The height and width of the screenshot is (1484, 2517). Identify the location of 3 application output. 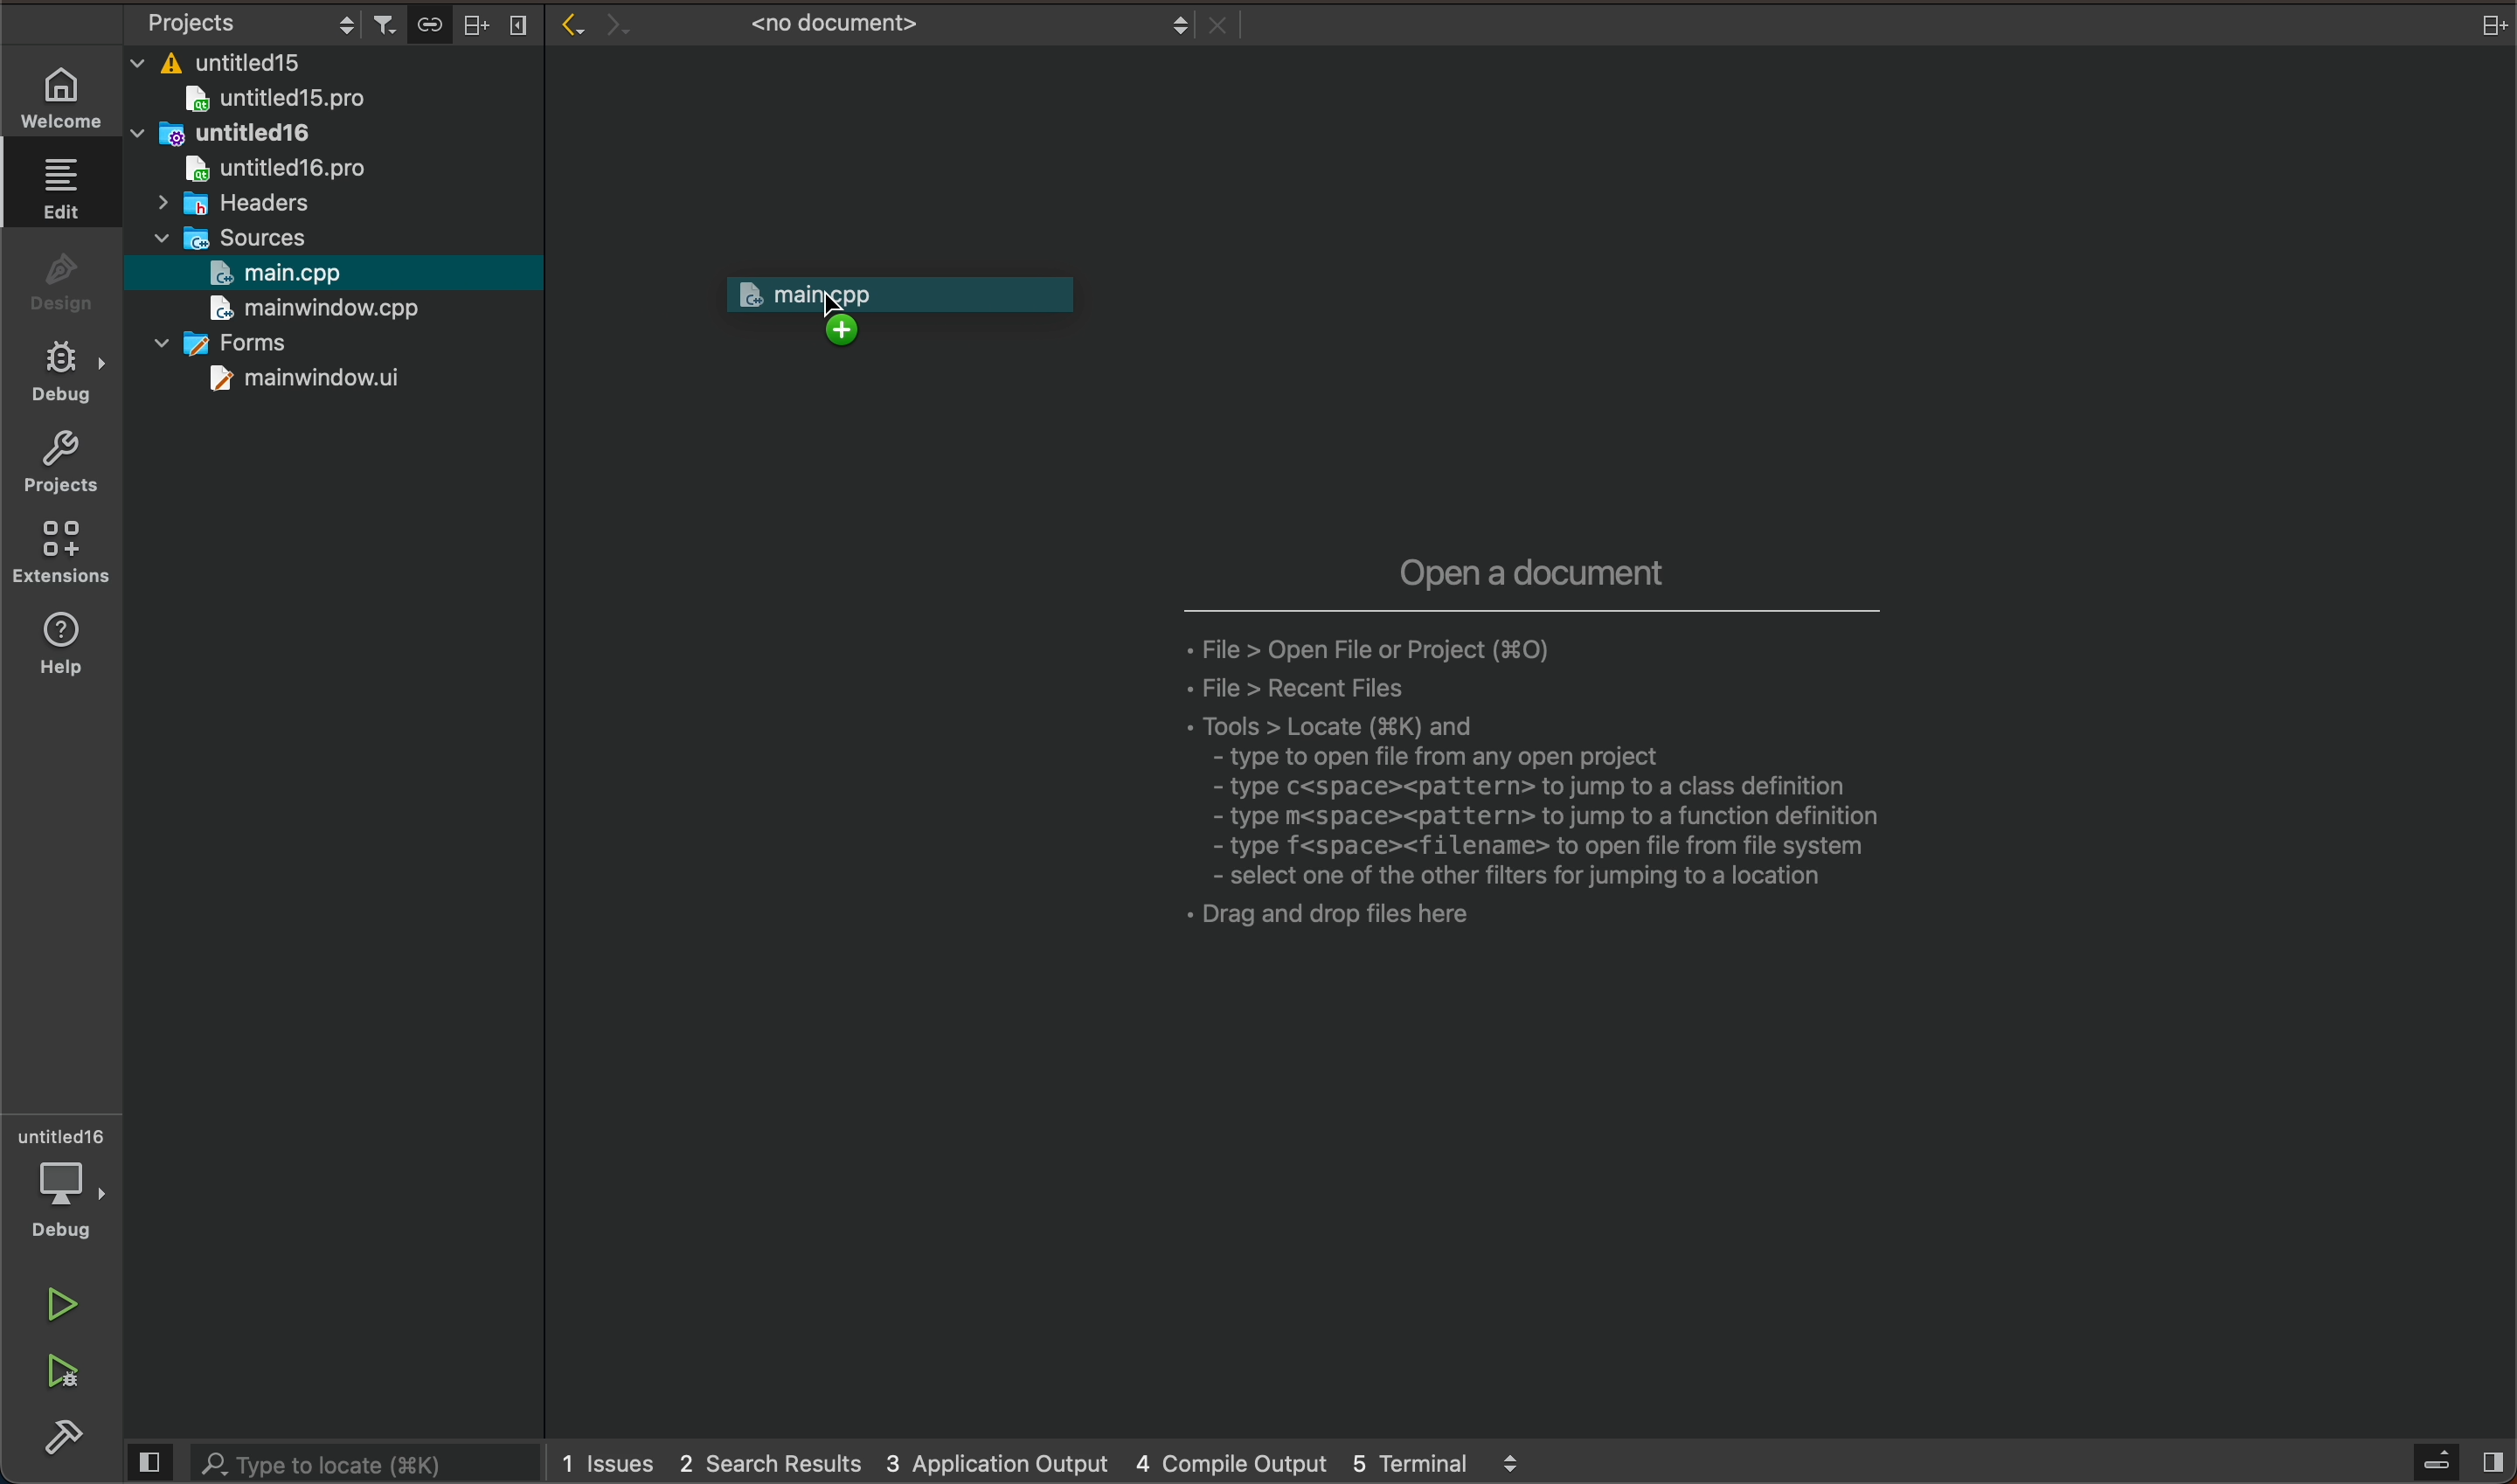
(999, 1460).